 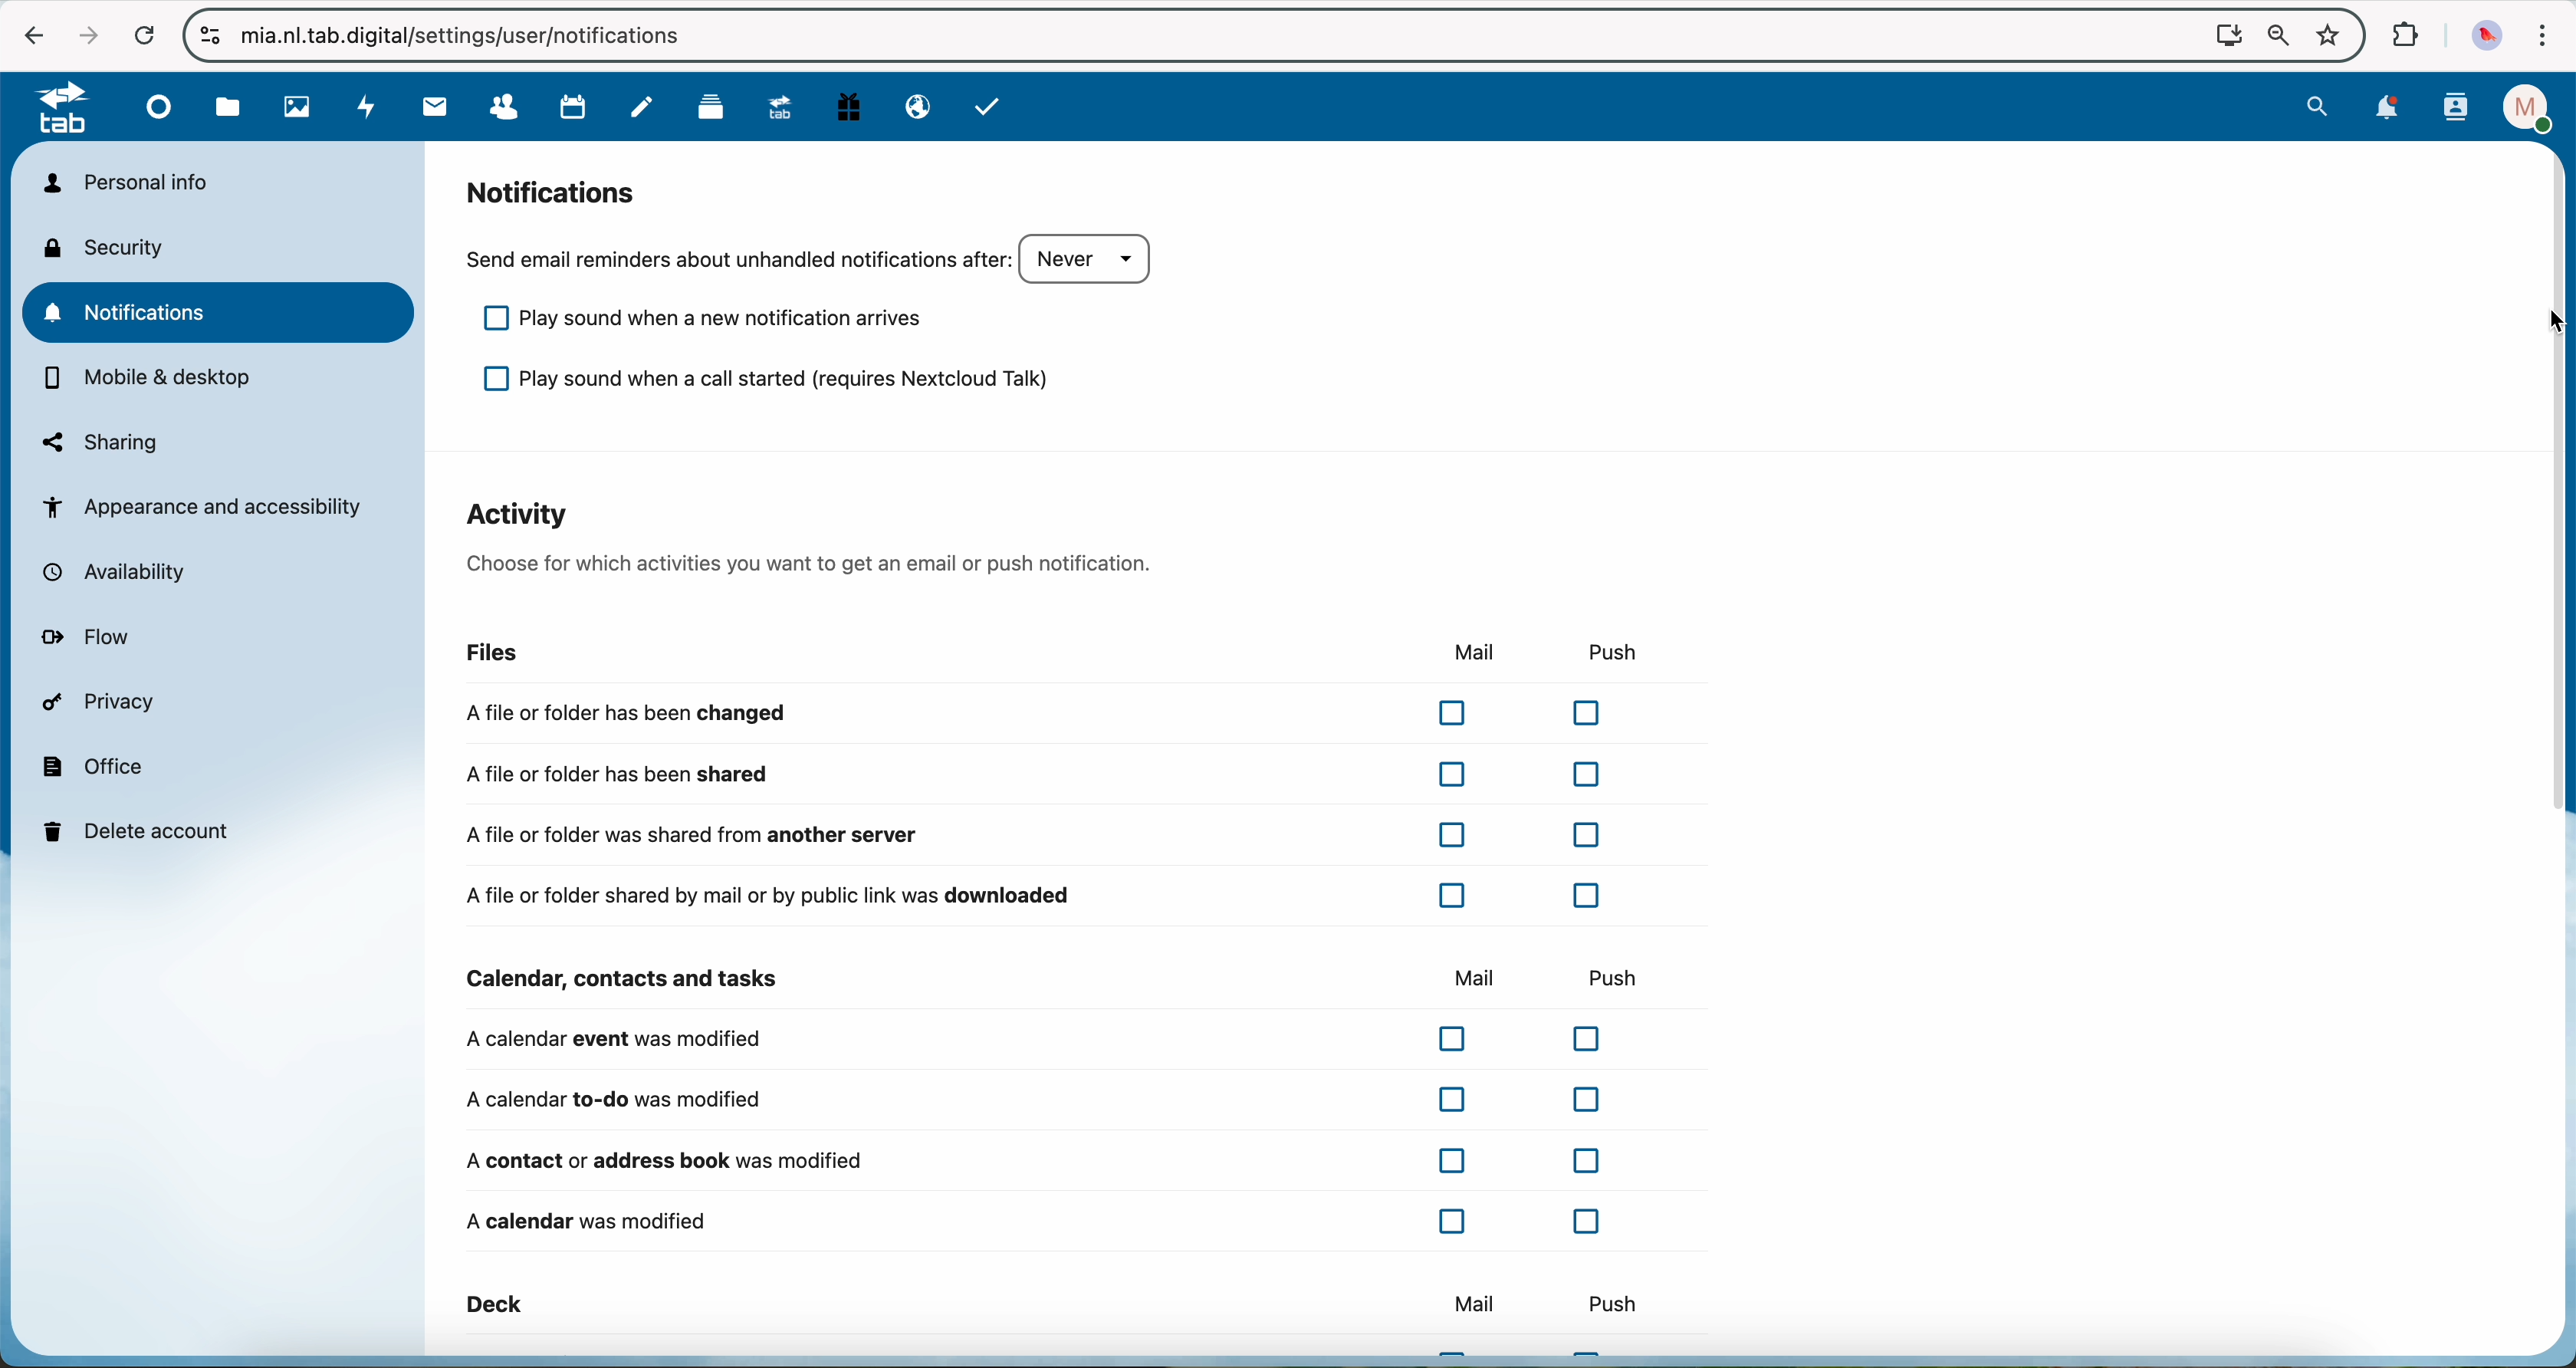 I want to click on Install NExtcloud, so click(x=2223, y=34).